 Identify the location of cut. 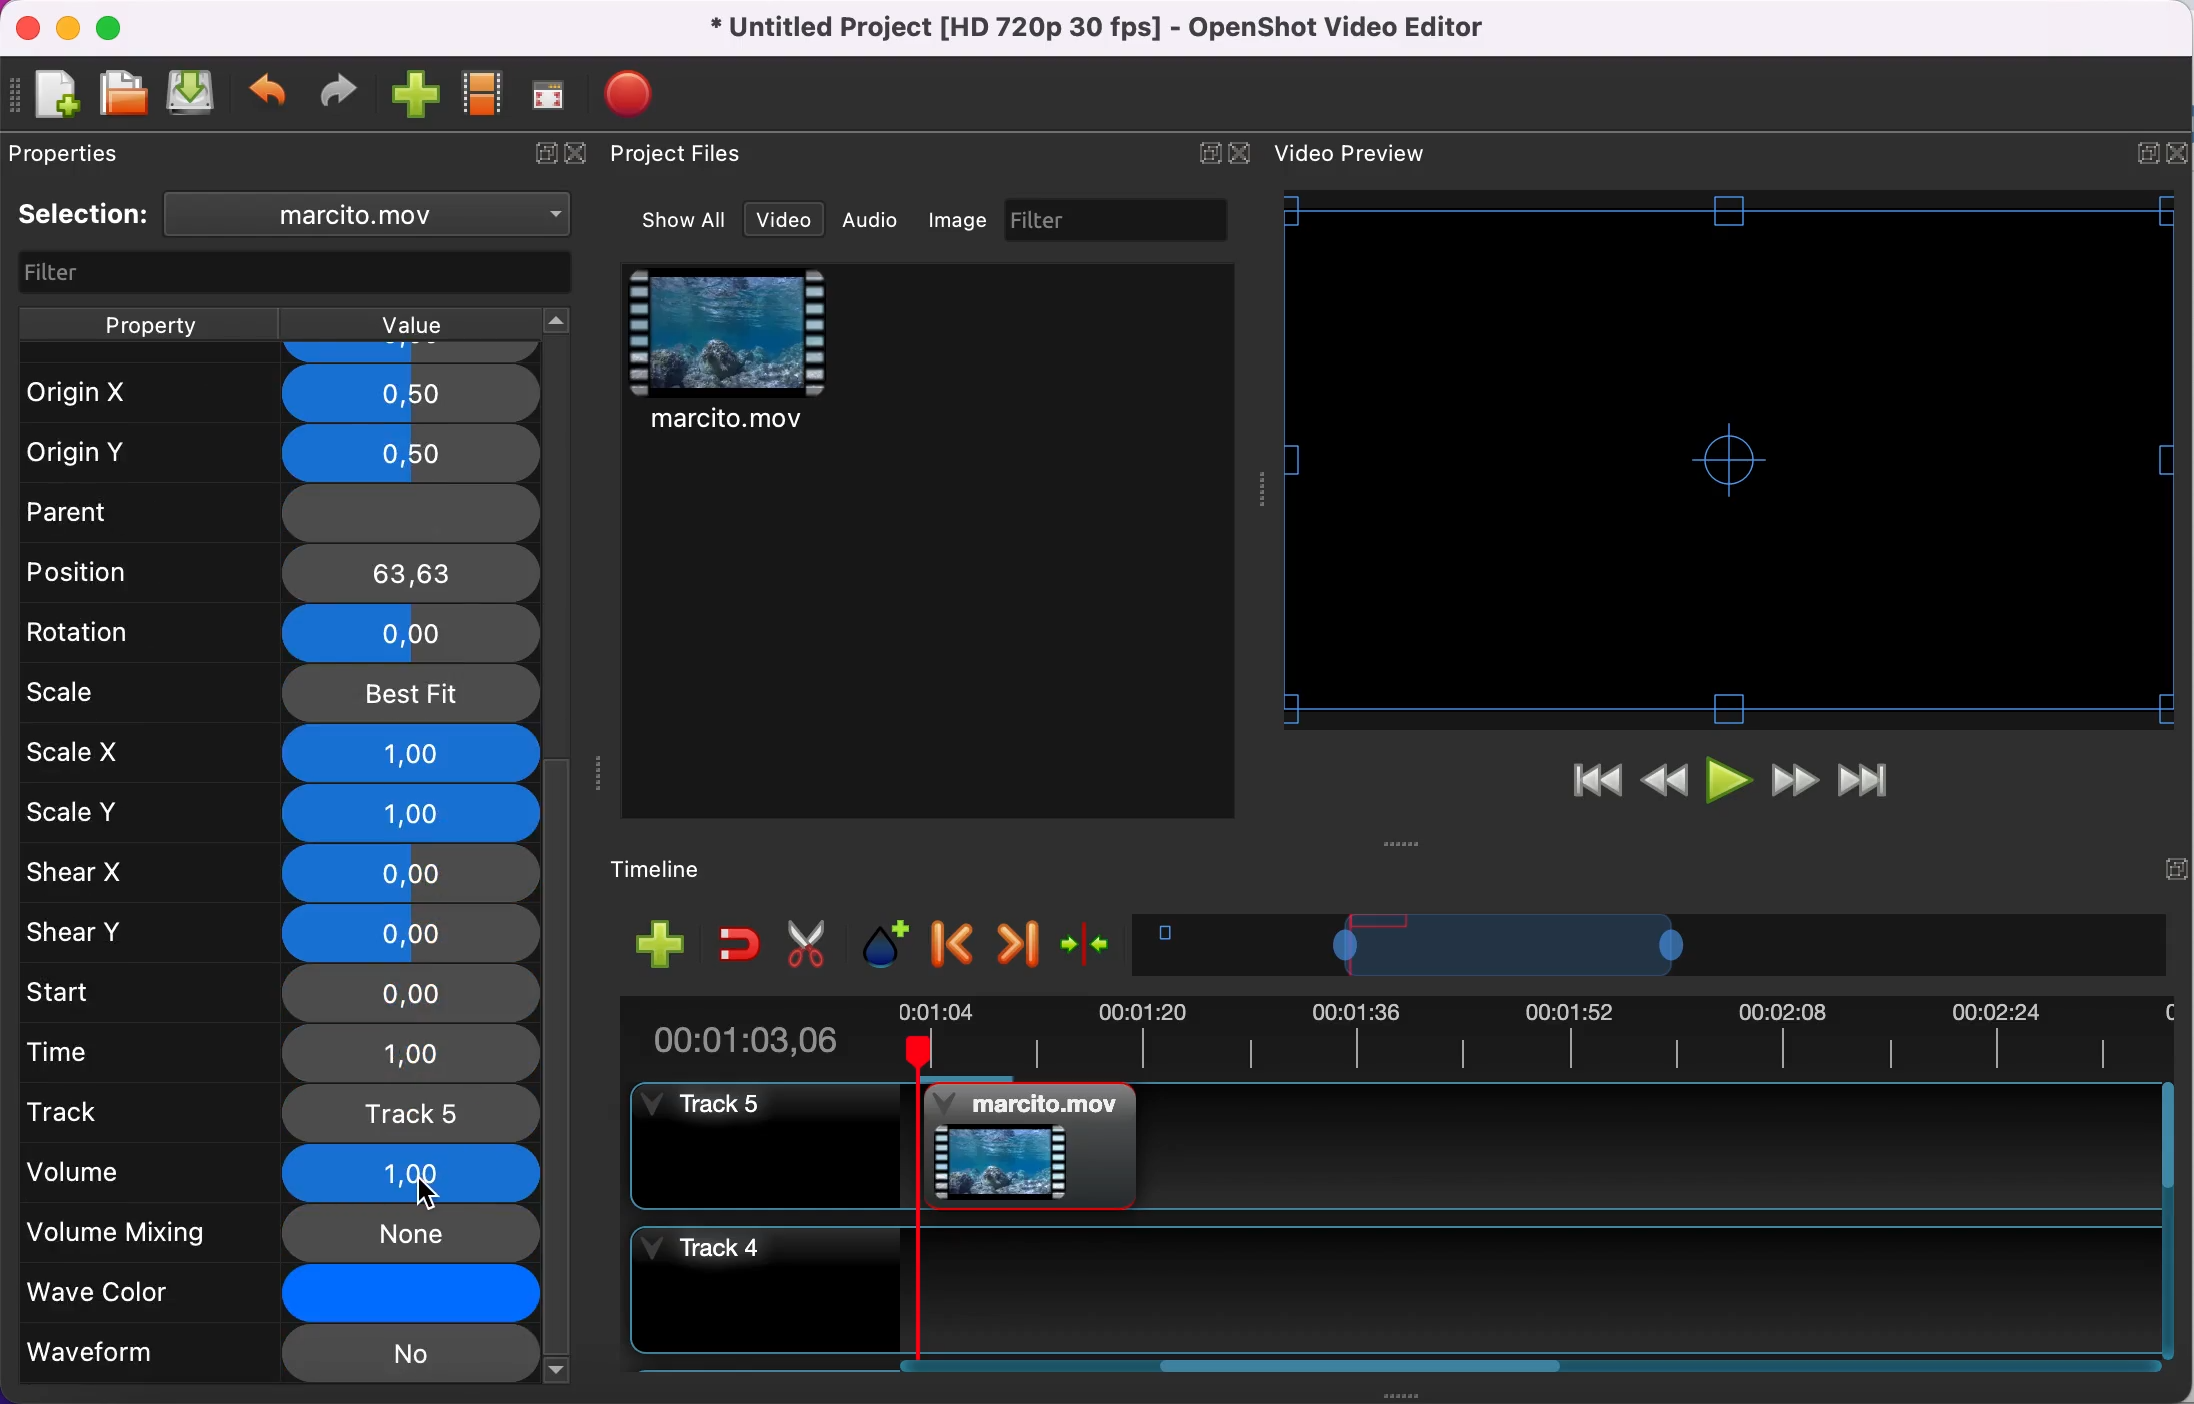
(808, 945).